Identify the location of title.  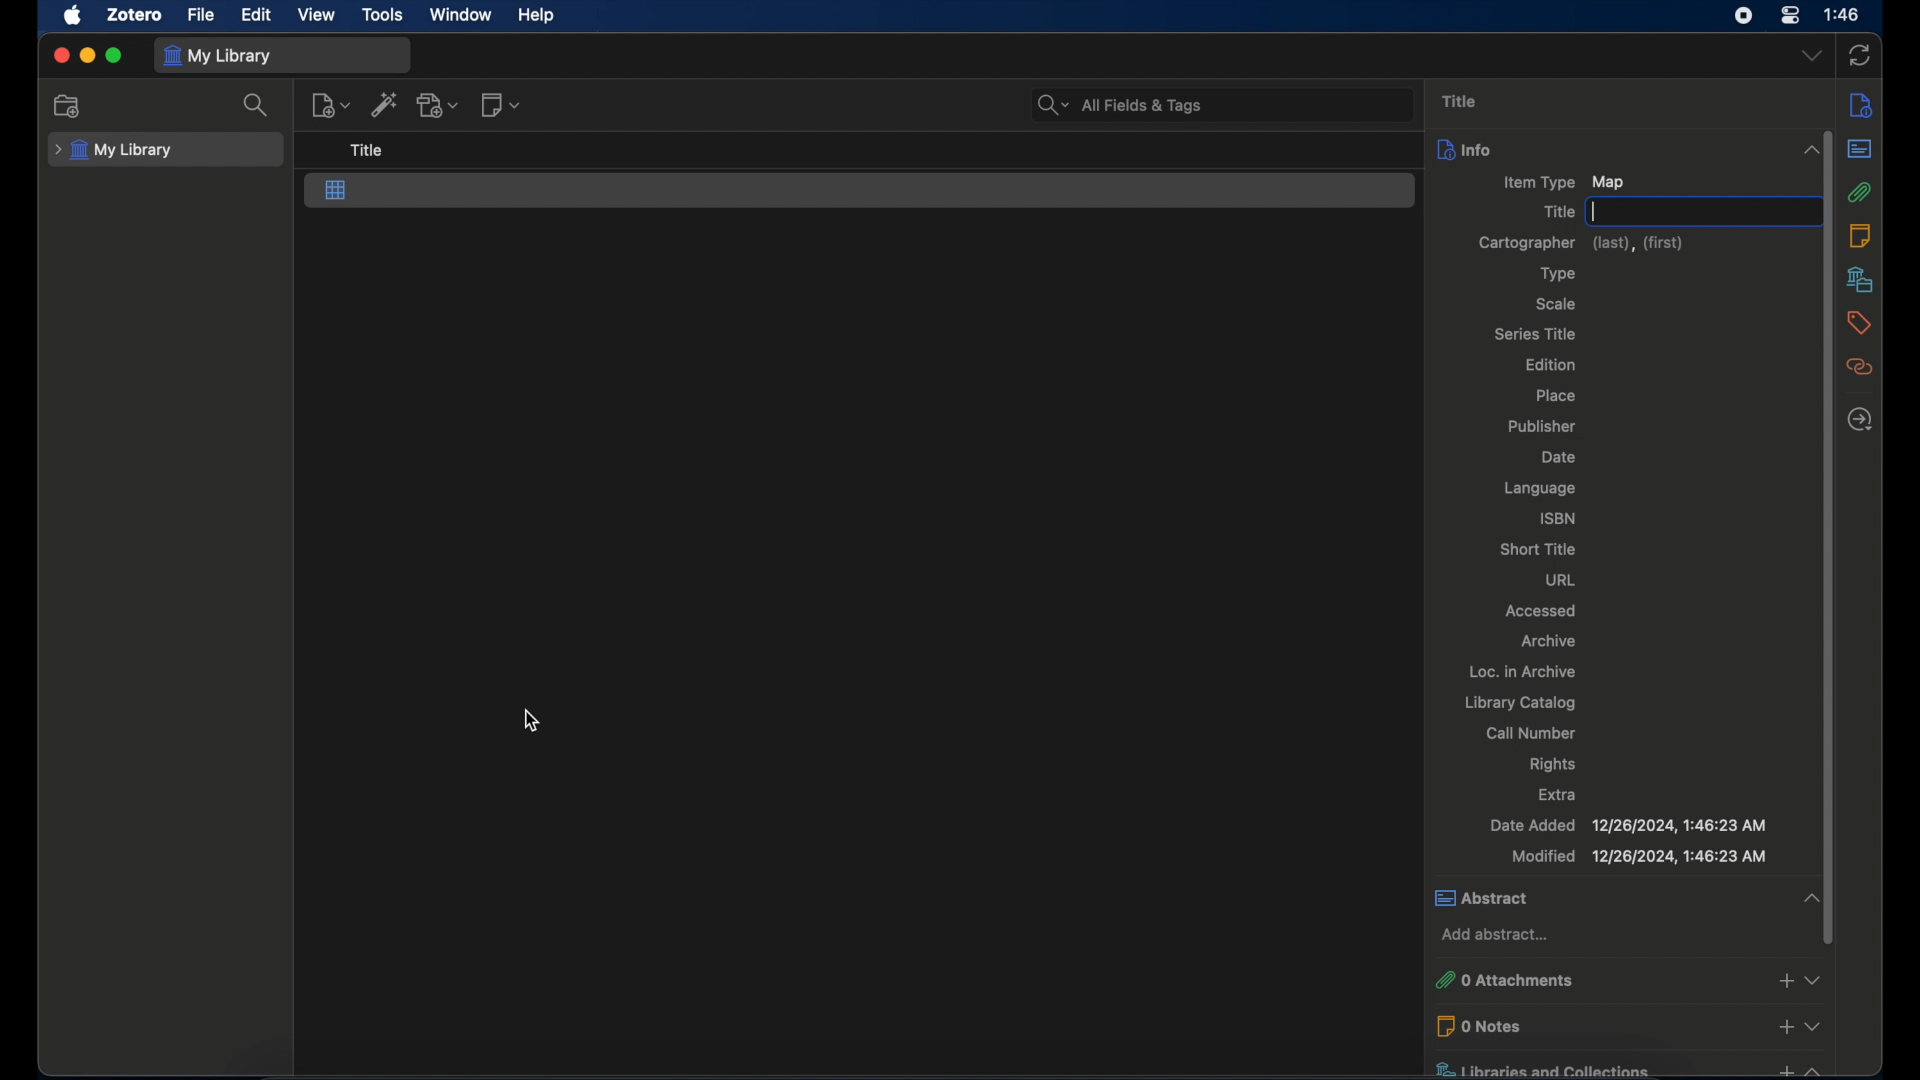
(1460, 100).